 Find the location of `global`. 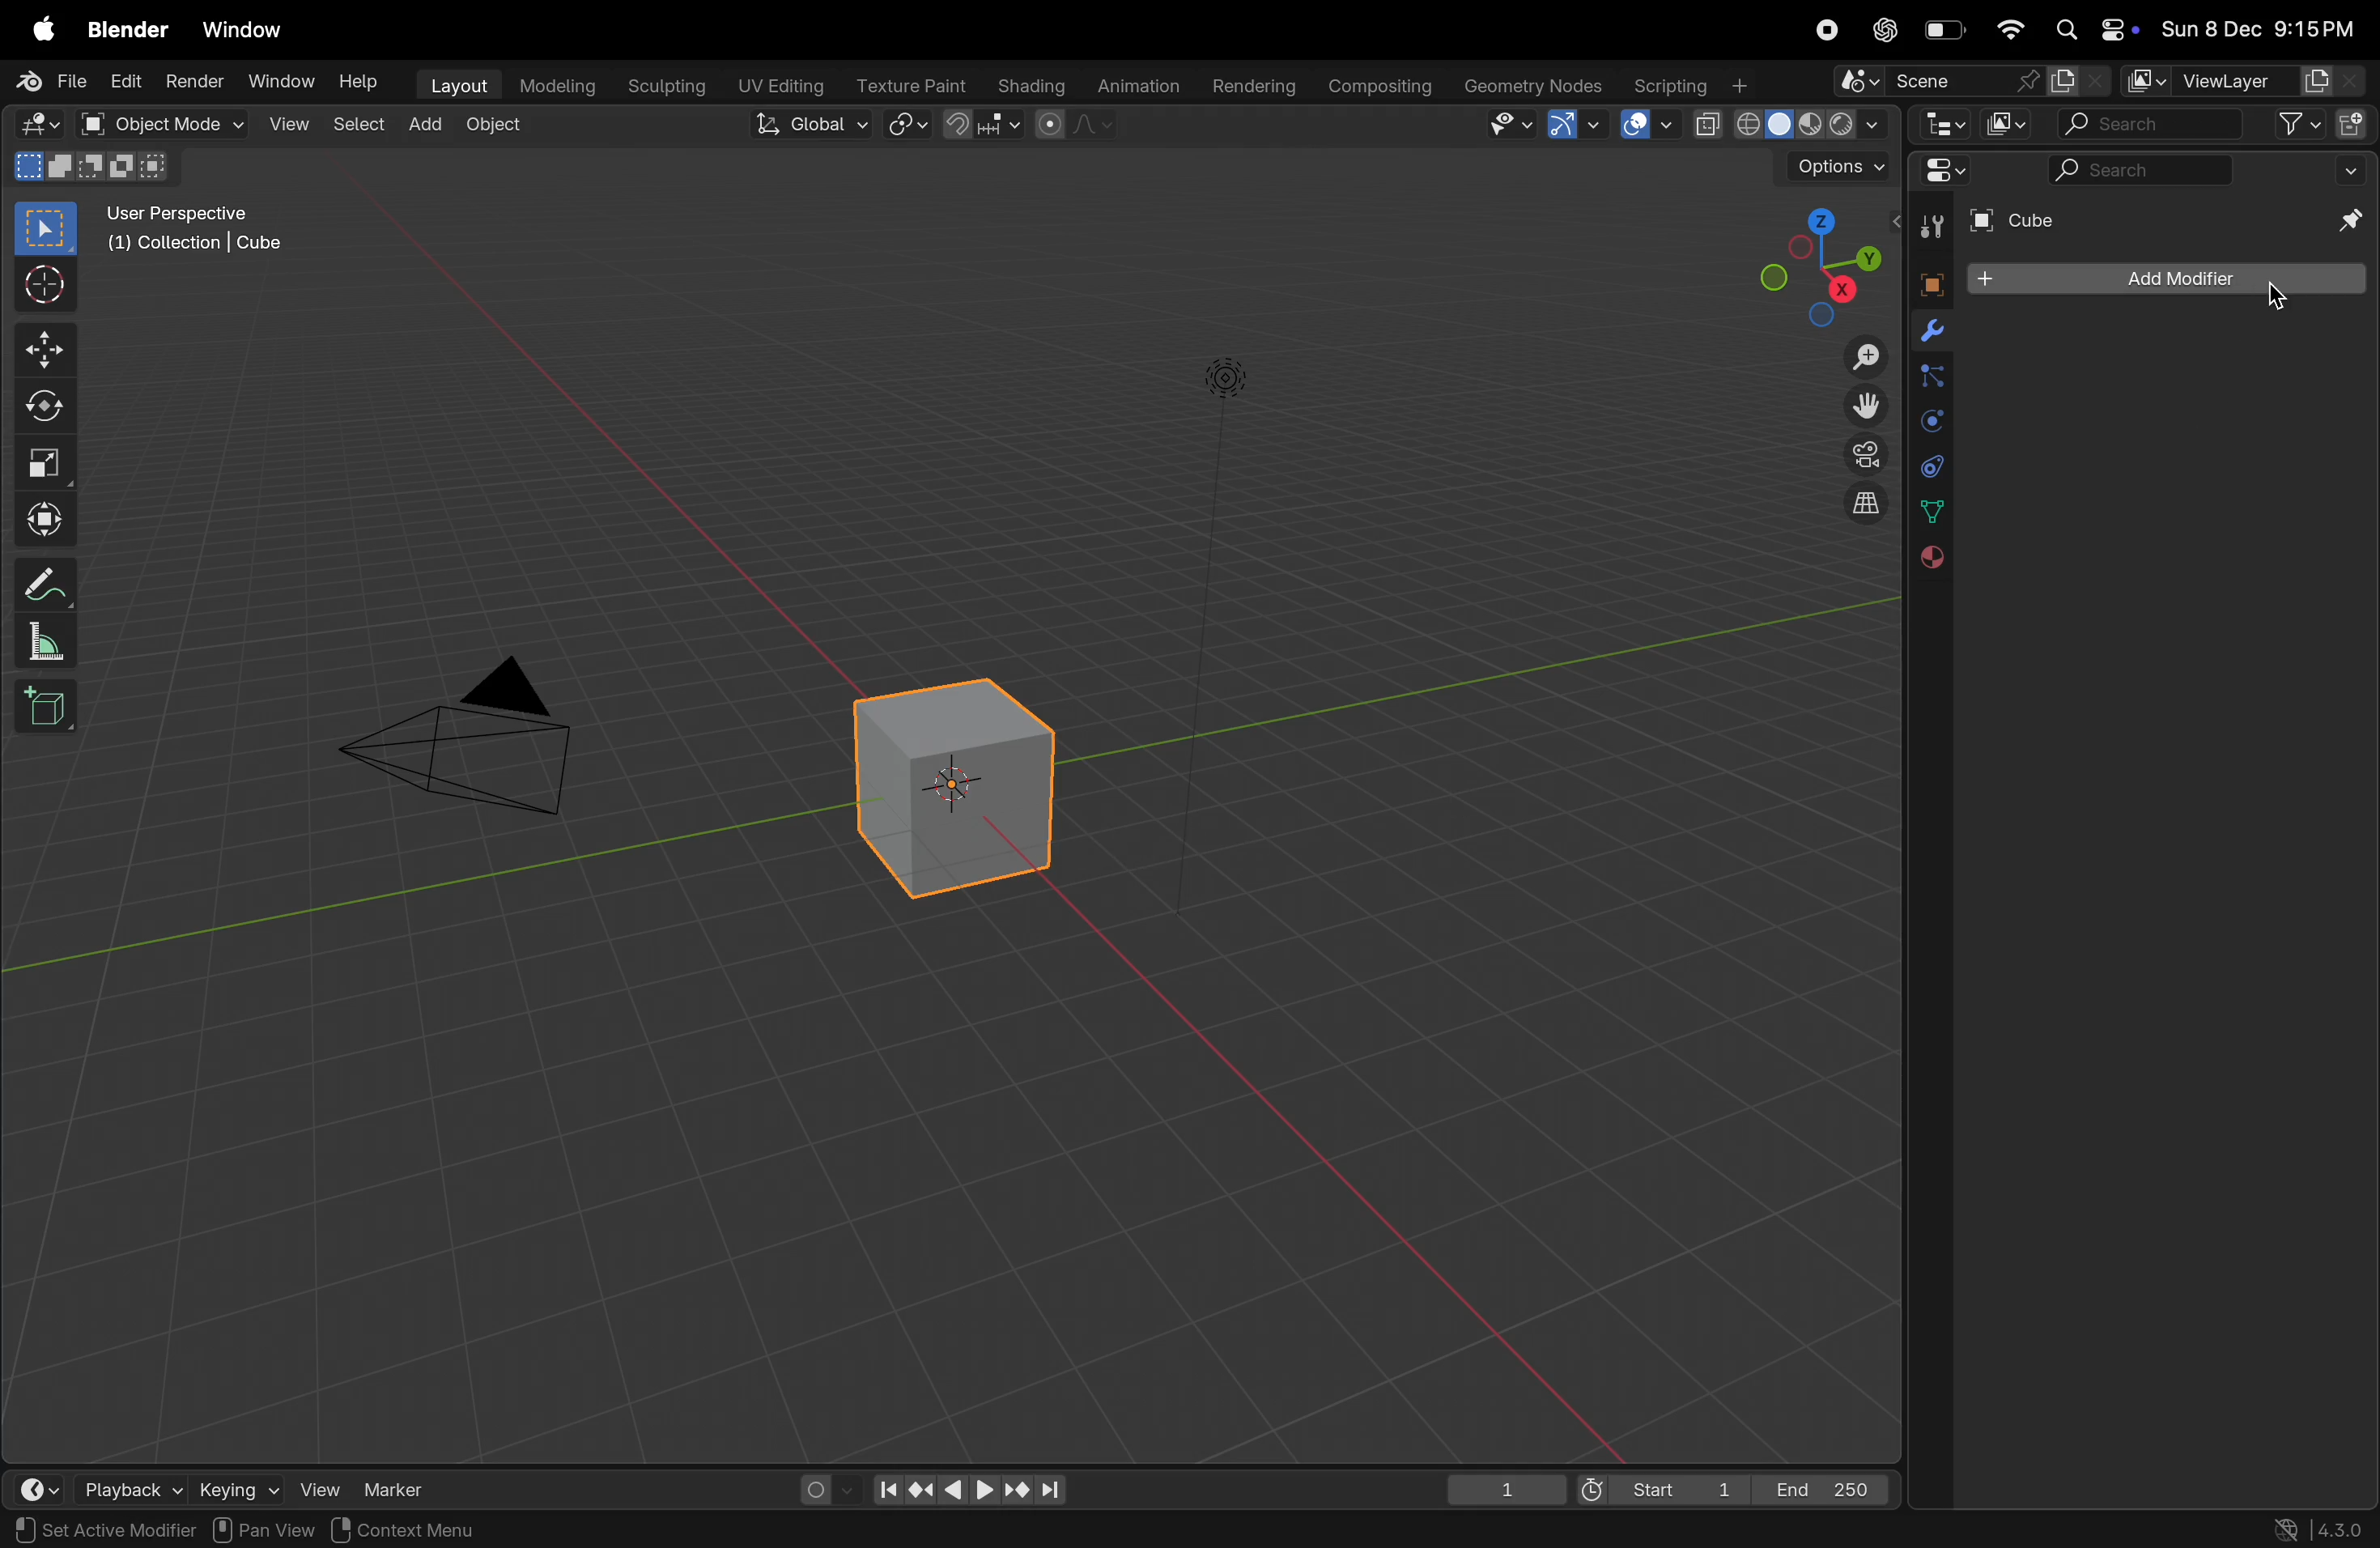

global is located at coordinates (814, 126).